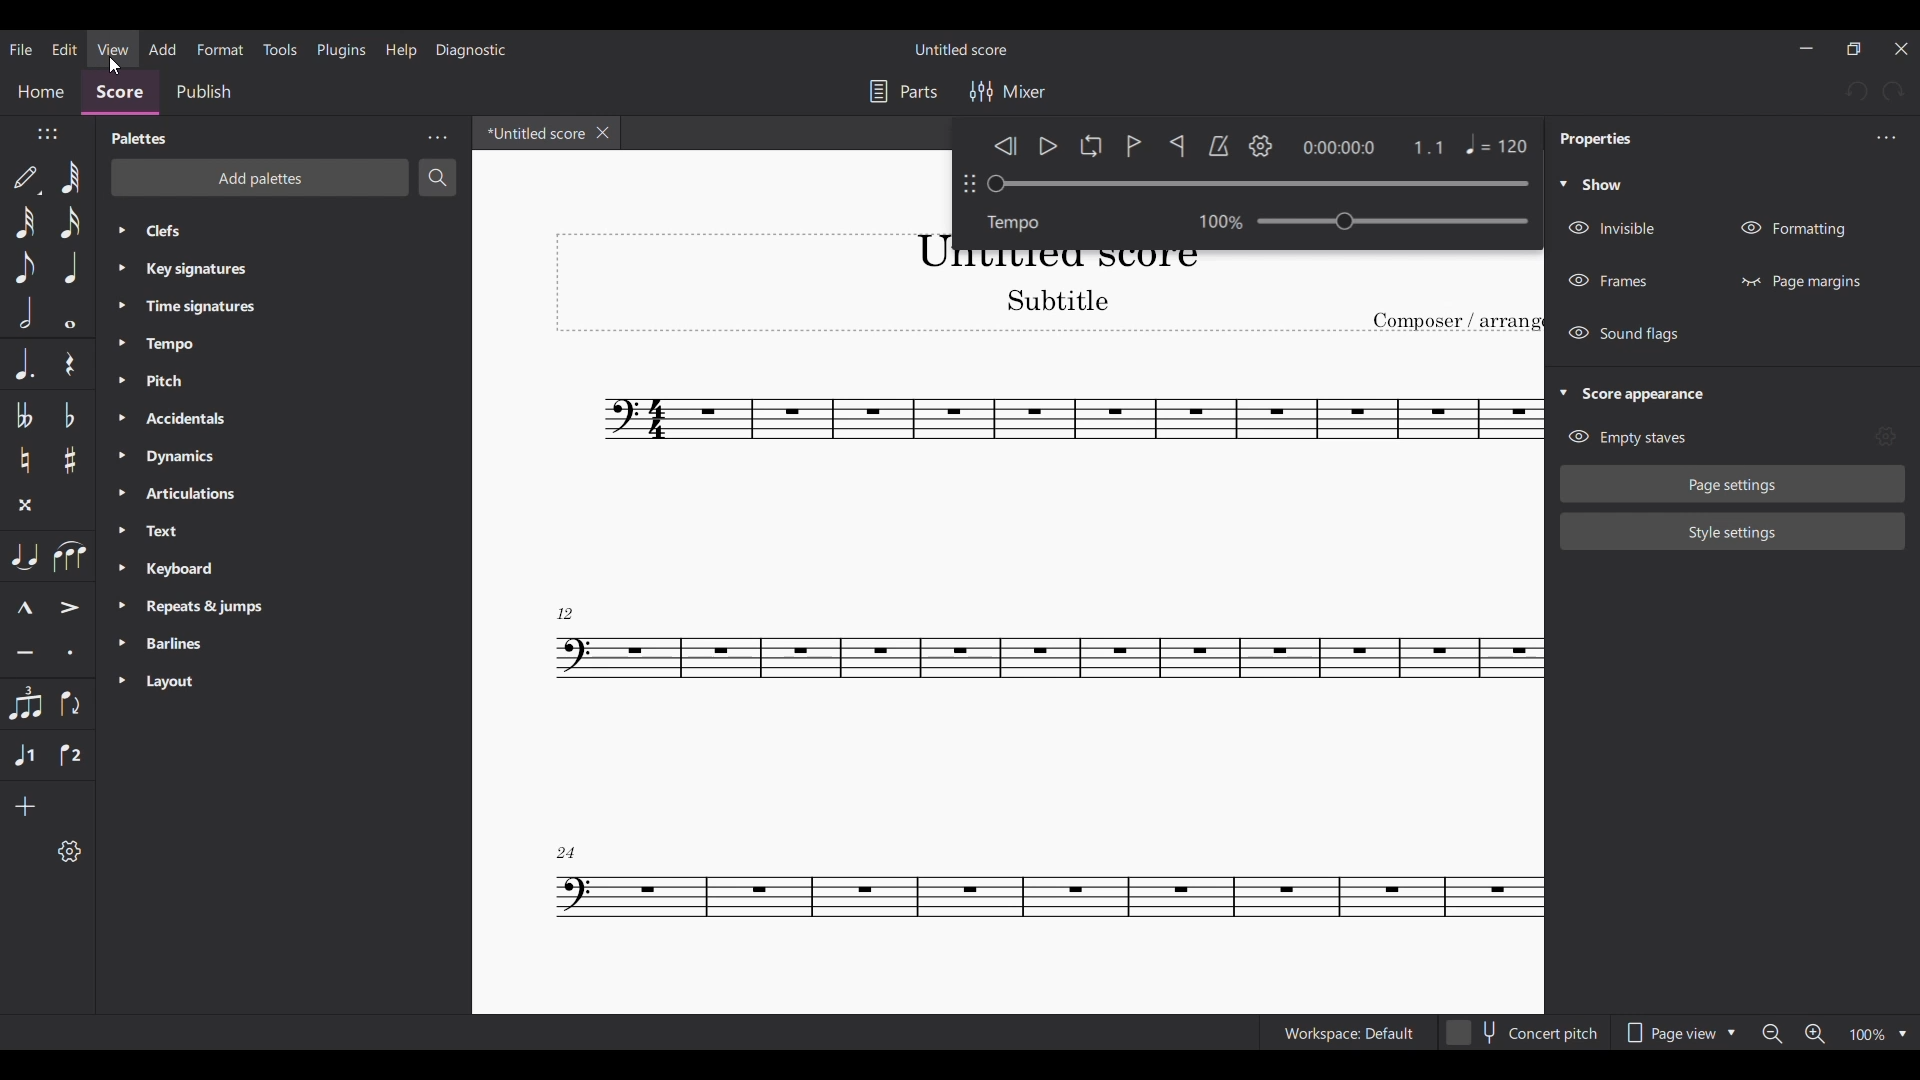  What do you see at coordinates (24, 313) in the screenshot?
I see `Half note` at bounding box center [24, 313].